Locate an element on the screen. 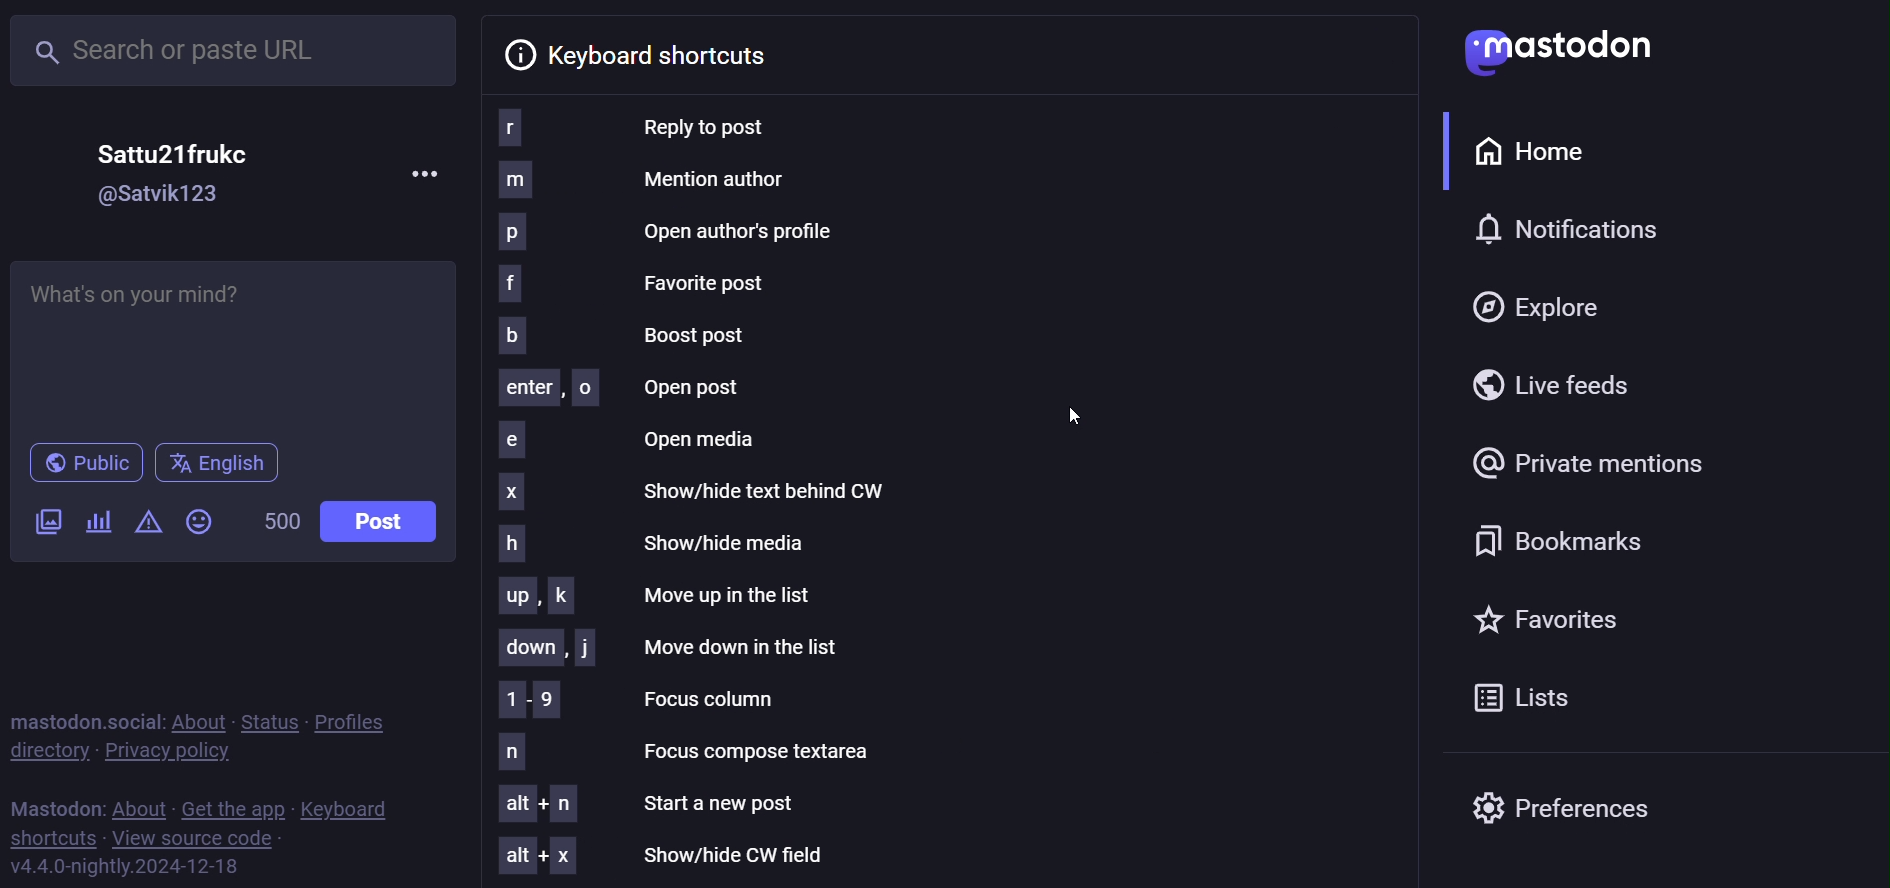  show/hide CW field is located at coordinates (670, 856).